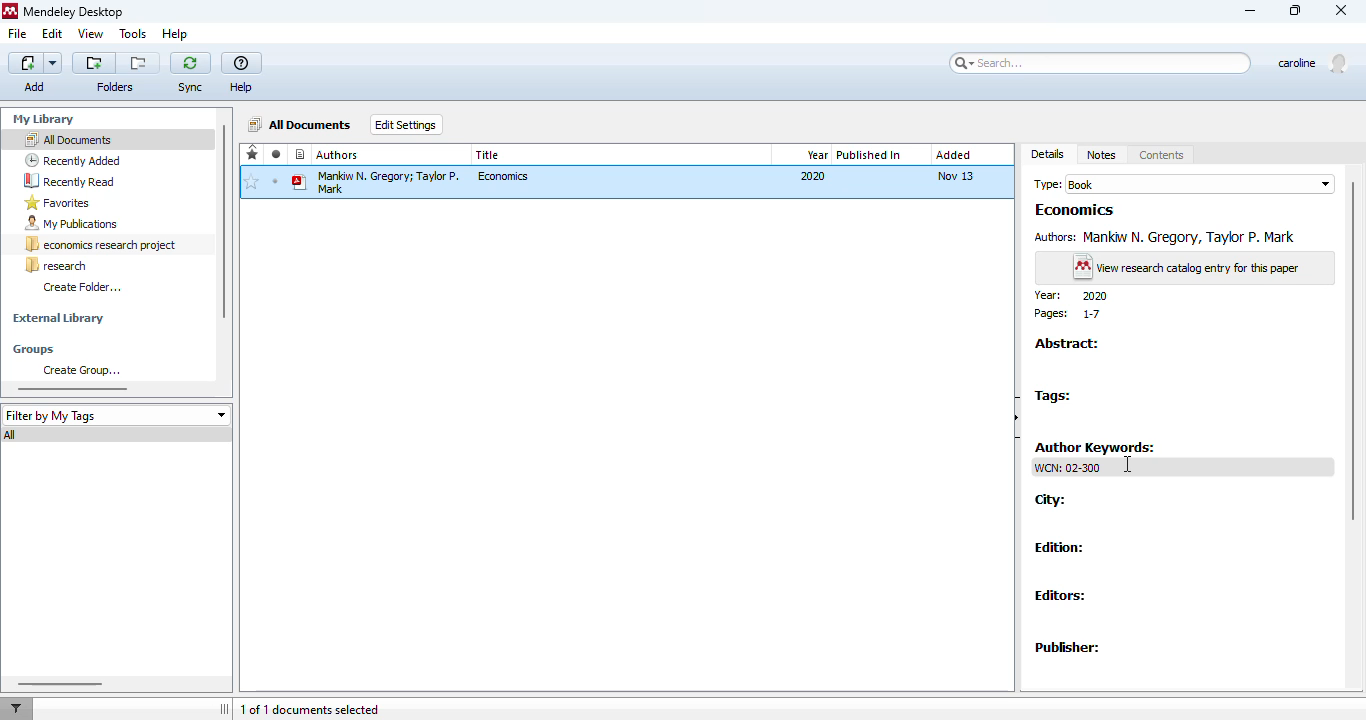  I want to click on folders, so click(114, 87).